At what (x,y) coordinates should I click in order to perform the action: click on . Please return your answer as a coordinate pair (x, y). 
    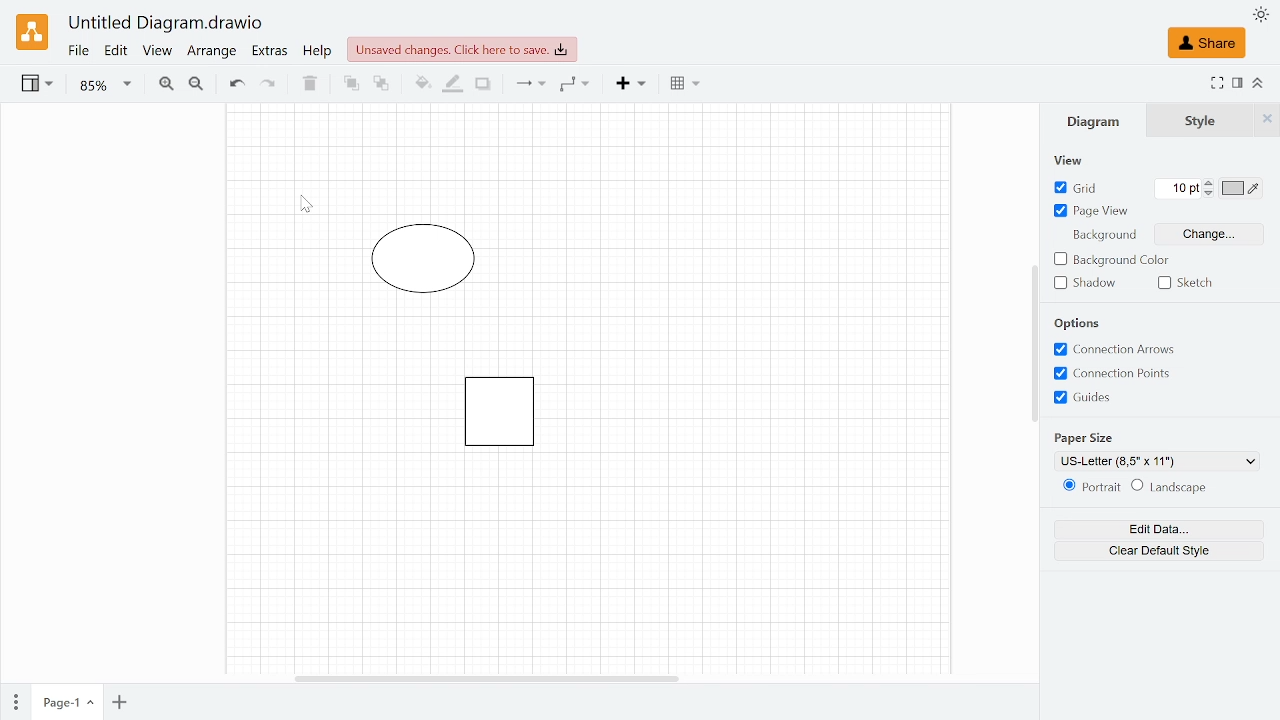
    Looking at the image, I should click on (1094, 123).